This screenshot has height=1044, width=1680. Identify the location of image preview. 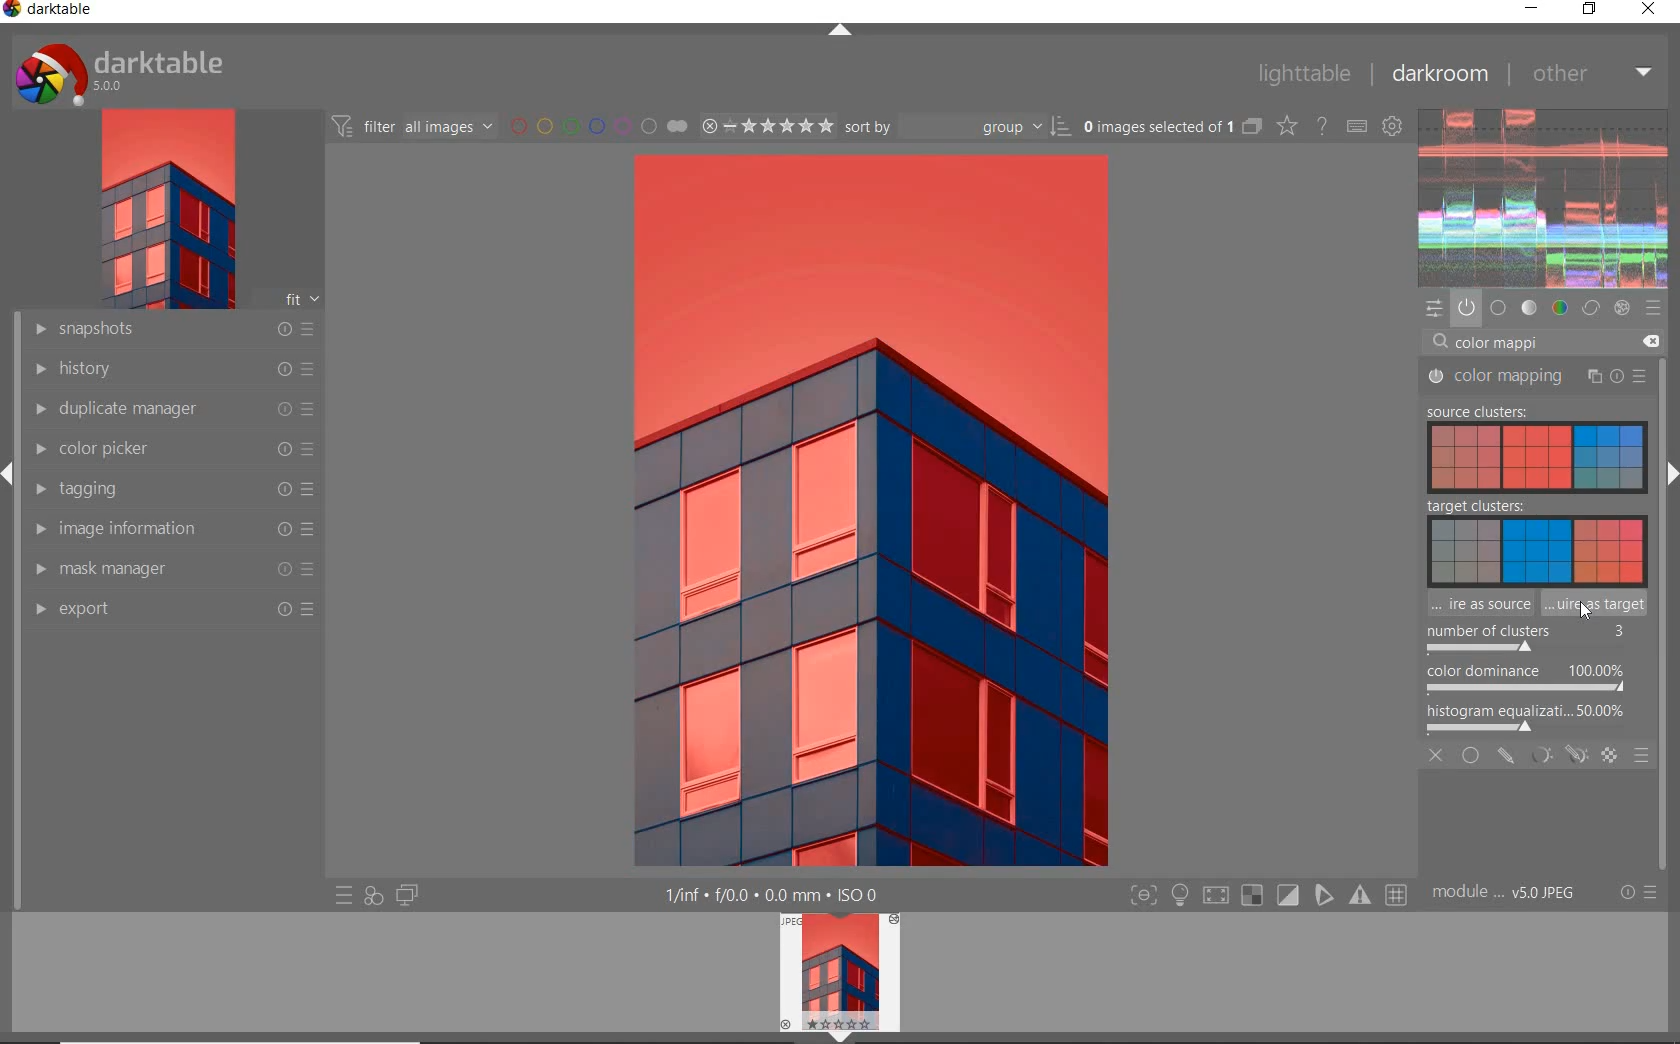
(838, 978).